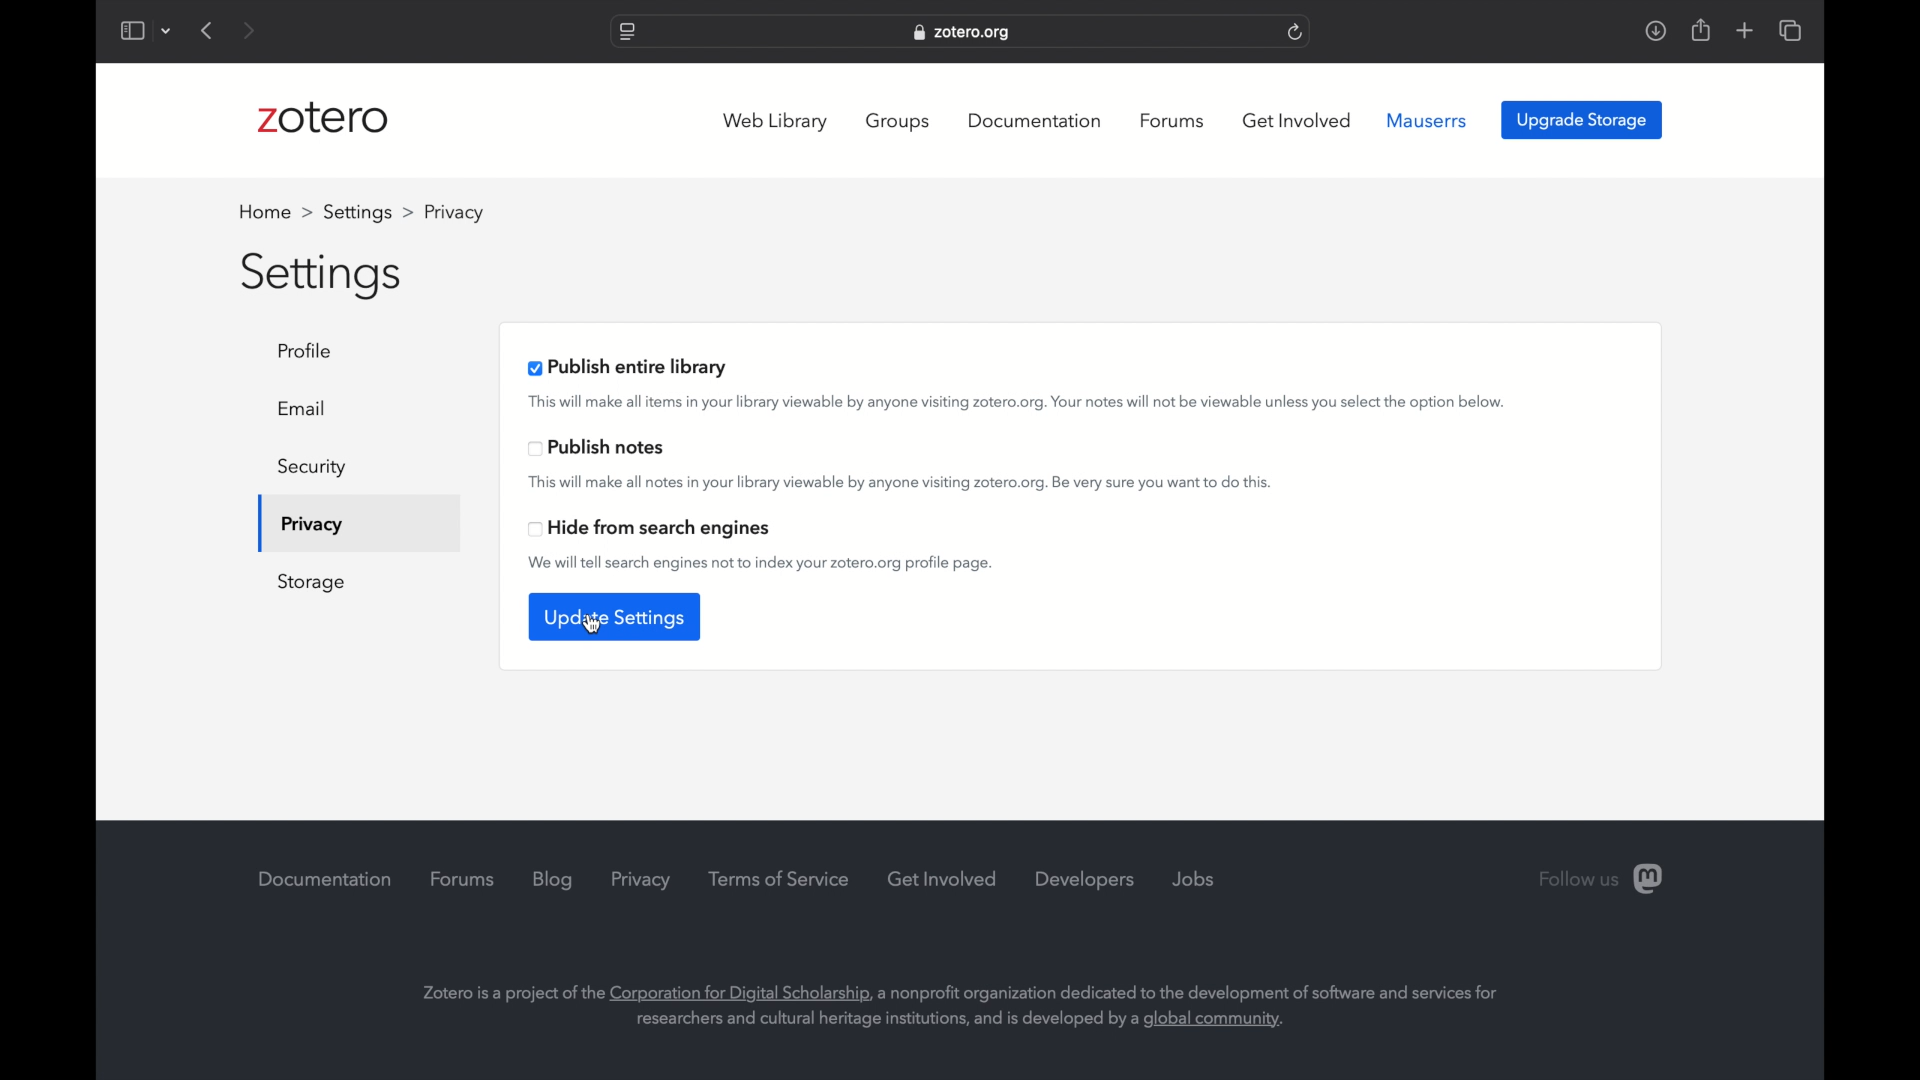 The width and height of the screenshot is (1920, 1080). Describe the element at coordinates (762, 563) in the screenshot. I see `we will tell search engines not to index your zotero.org profile page` at that location.